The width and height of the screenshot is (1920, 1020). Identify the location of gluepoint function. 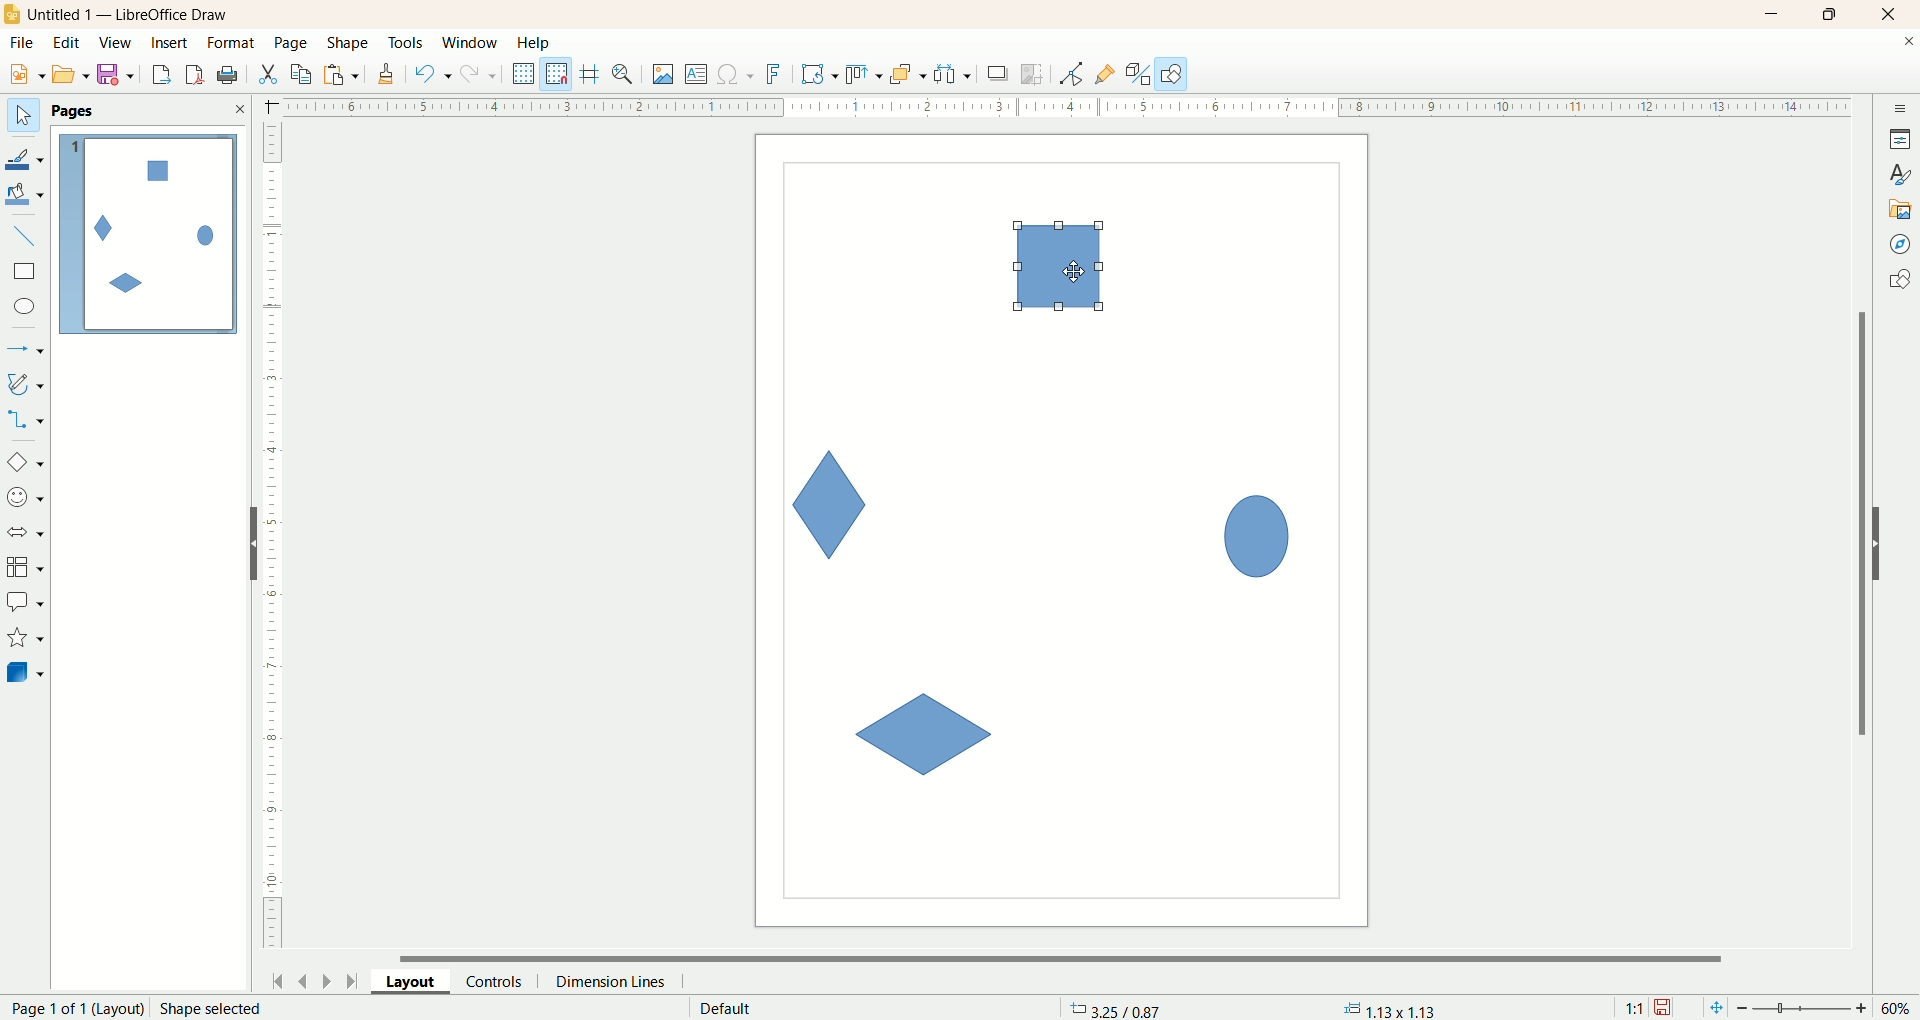
(1105, 75).